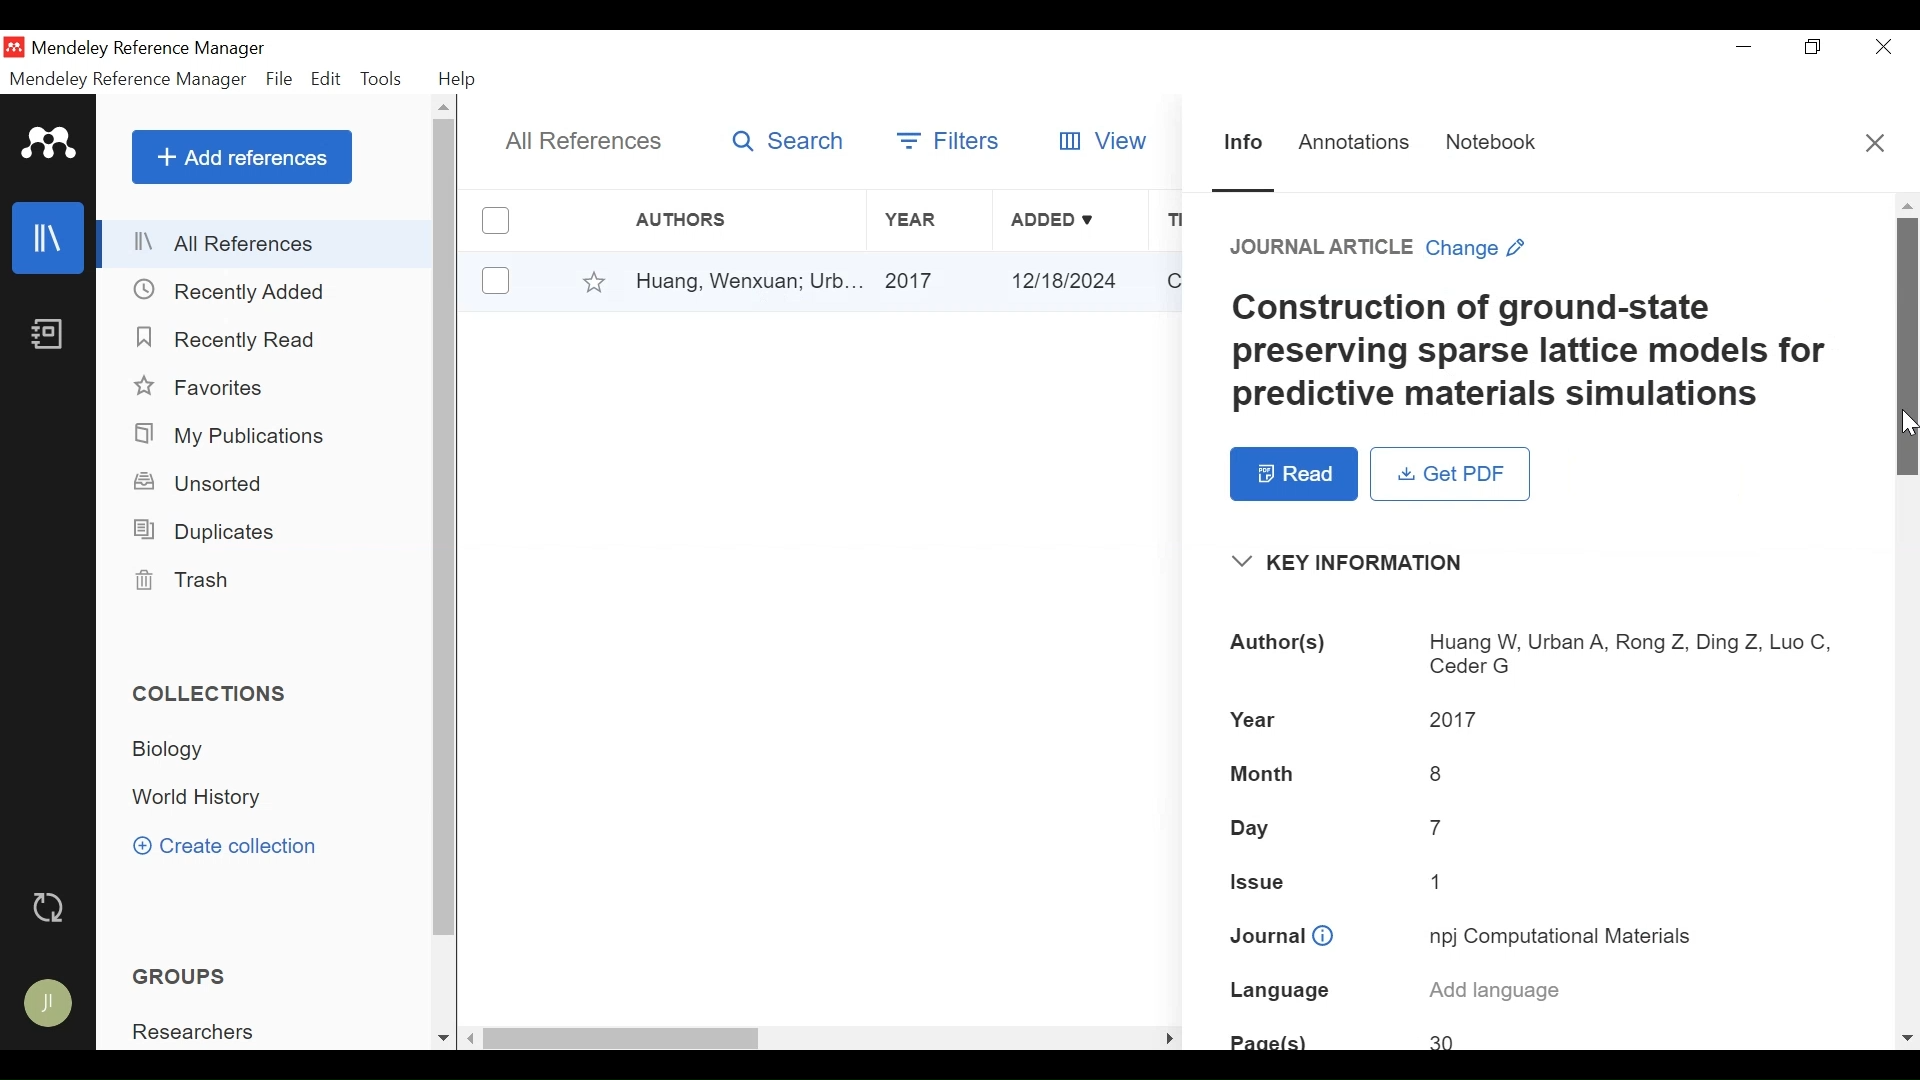  Describe the element at coordinates (232, 340) in the screenshot. I see `Recently Read` at that location.